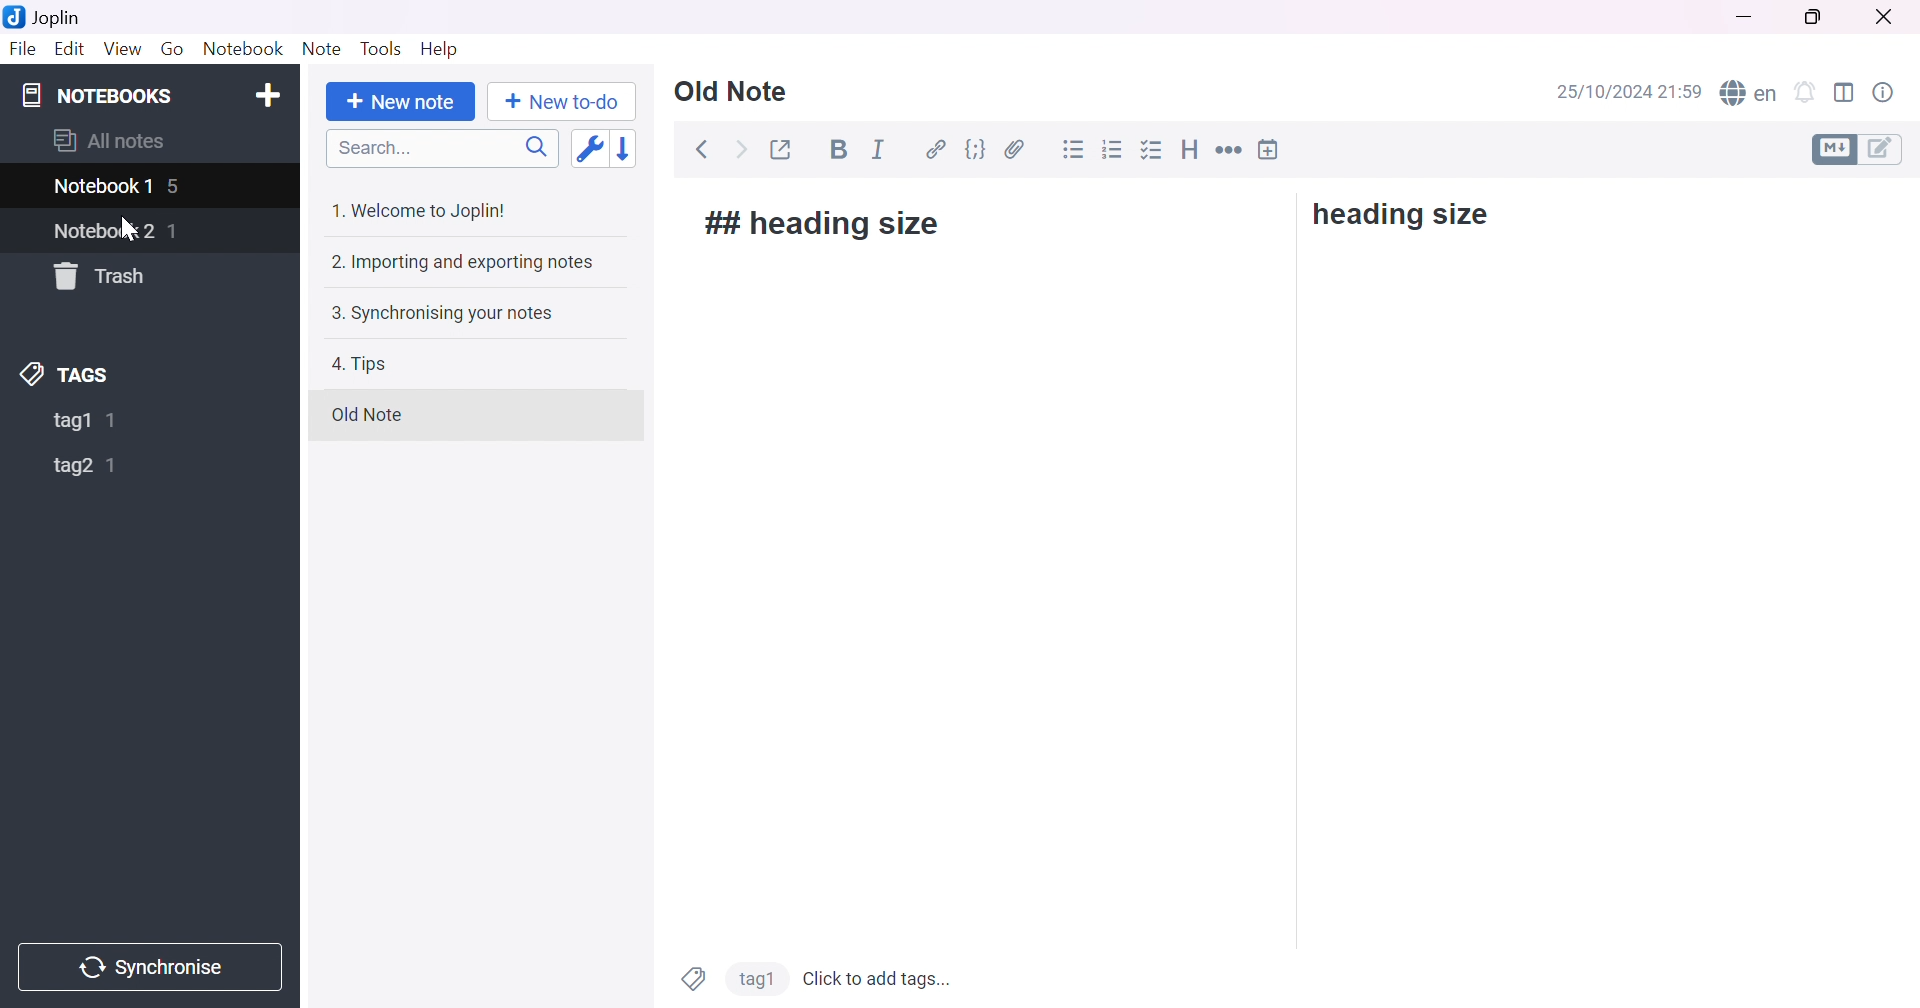  I want to click on Horizontal rule, so click(1231, 152).